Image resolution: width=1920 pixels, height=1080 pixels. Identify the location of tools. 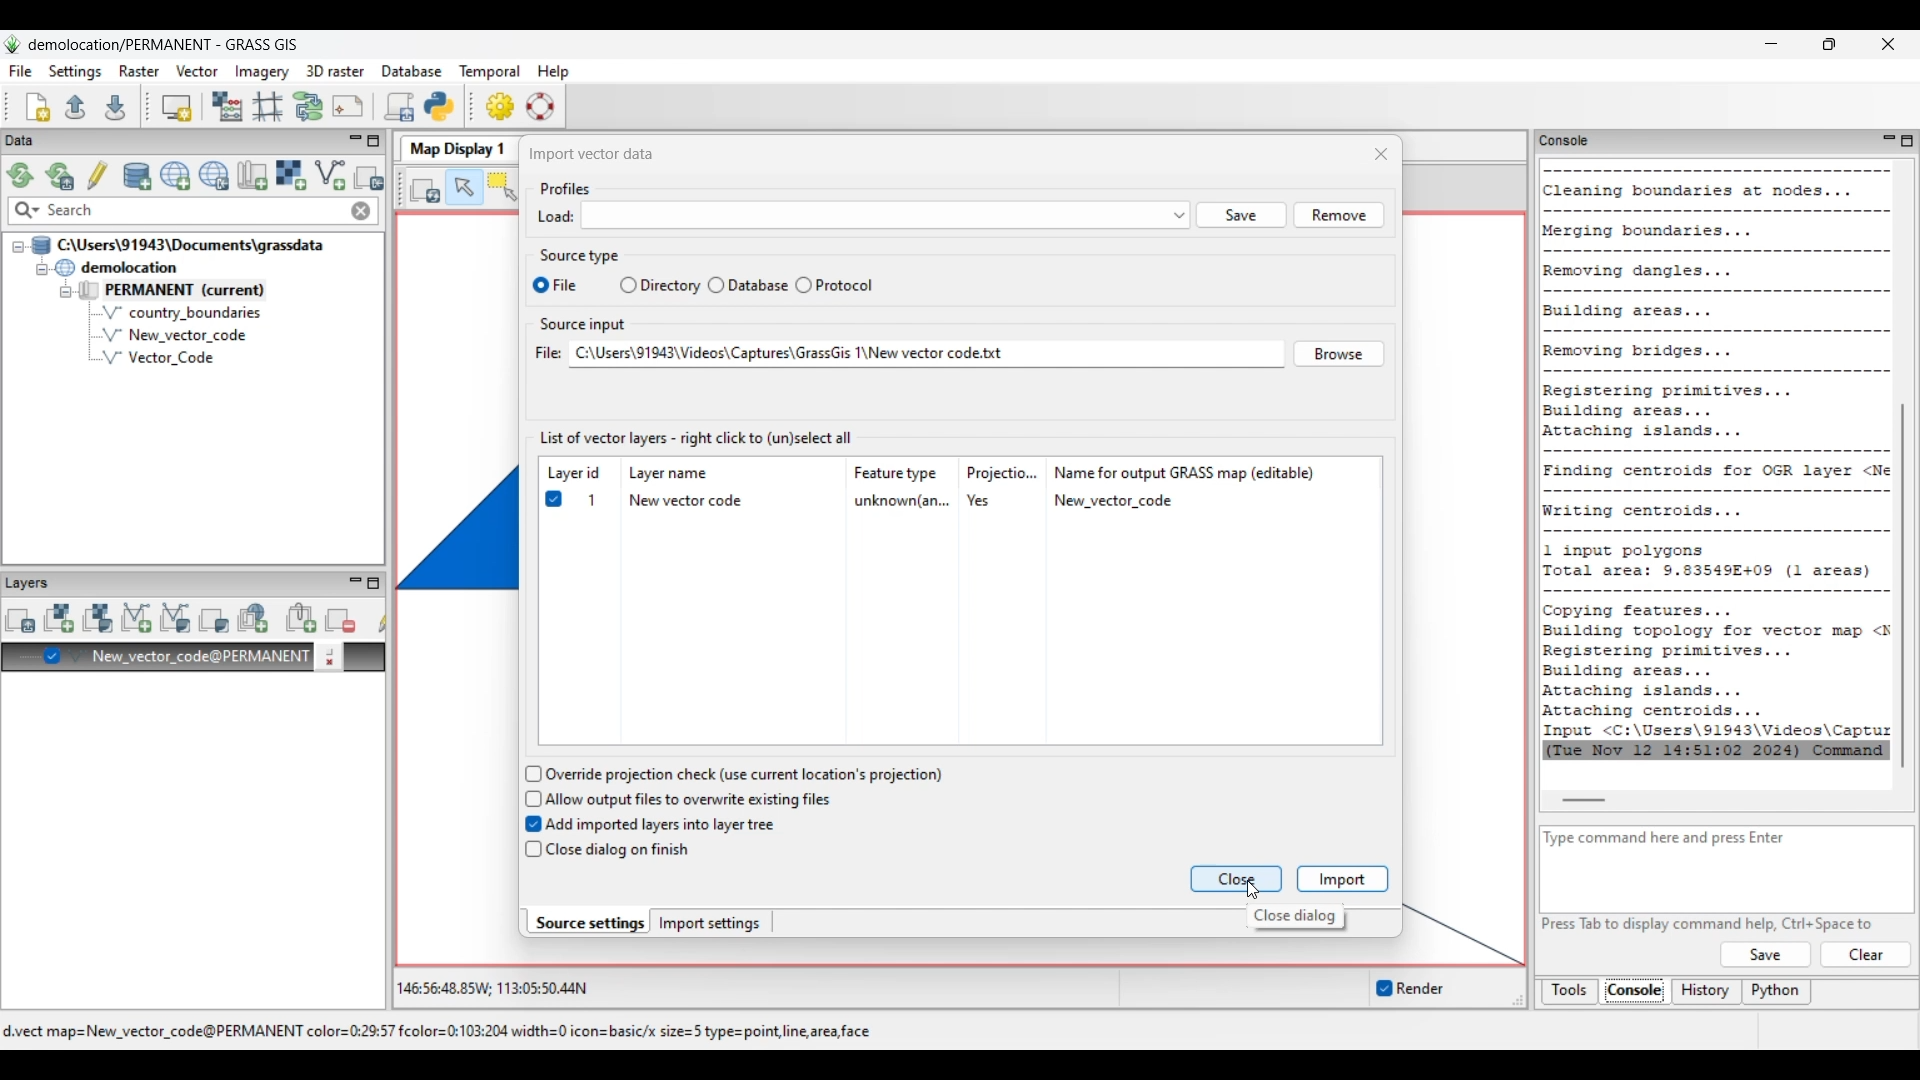
(1563, 139).